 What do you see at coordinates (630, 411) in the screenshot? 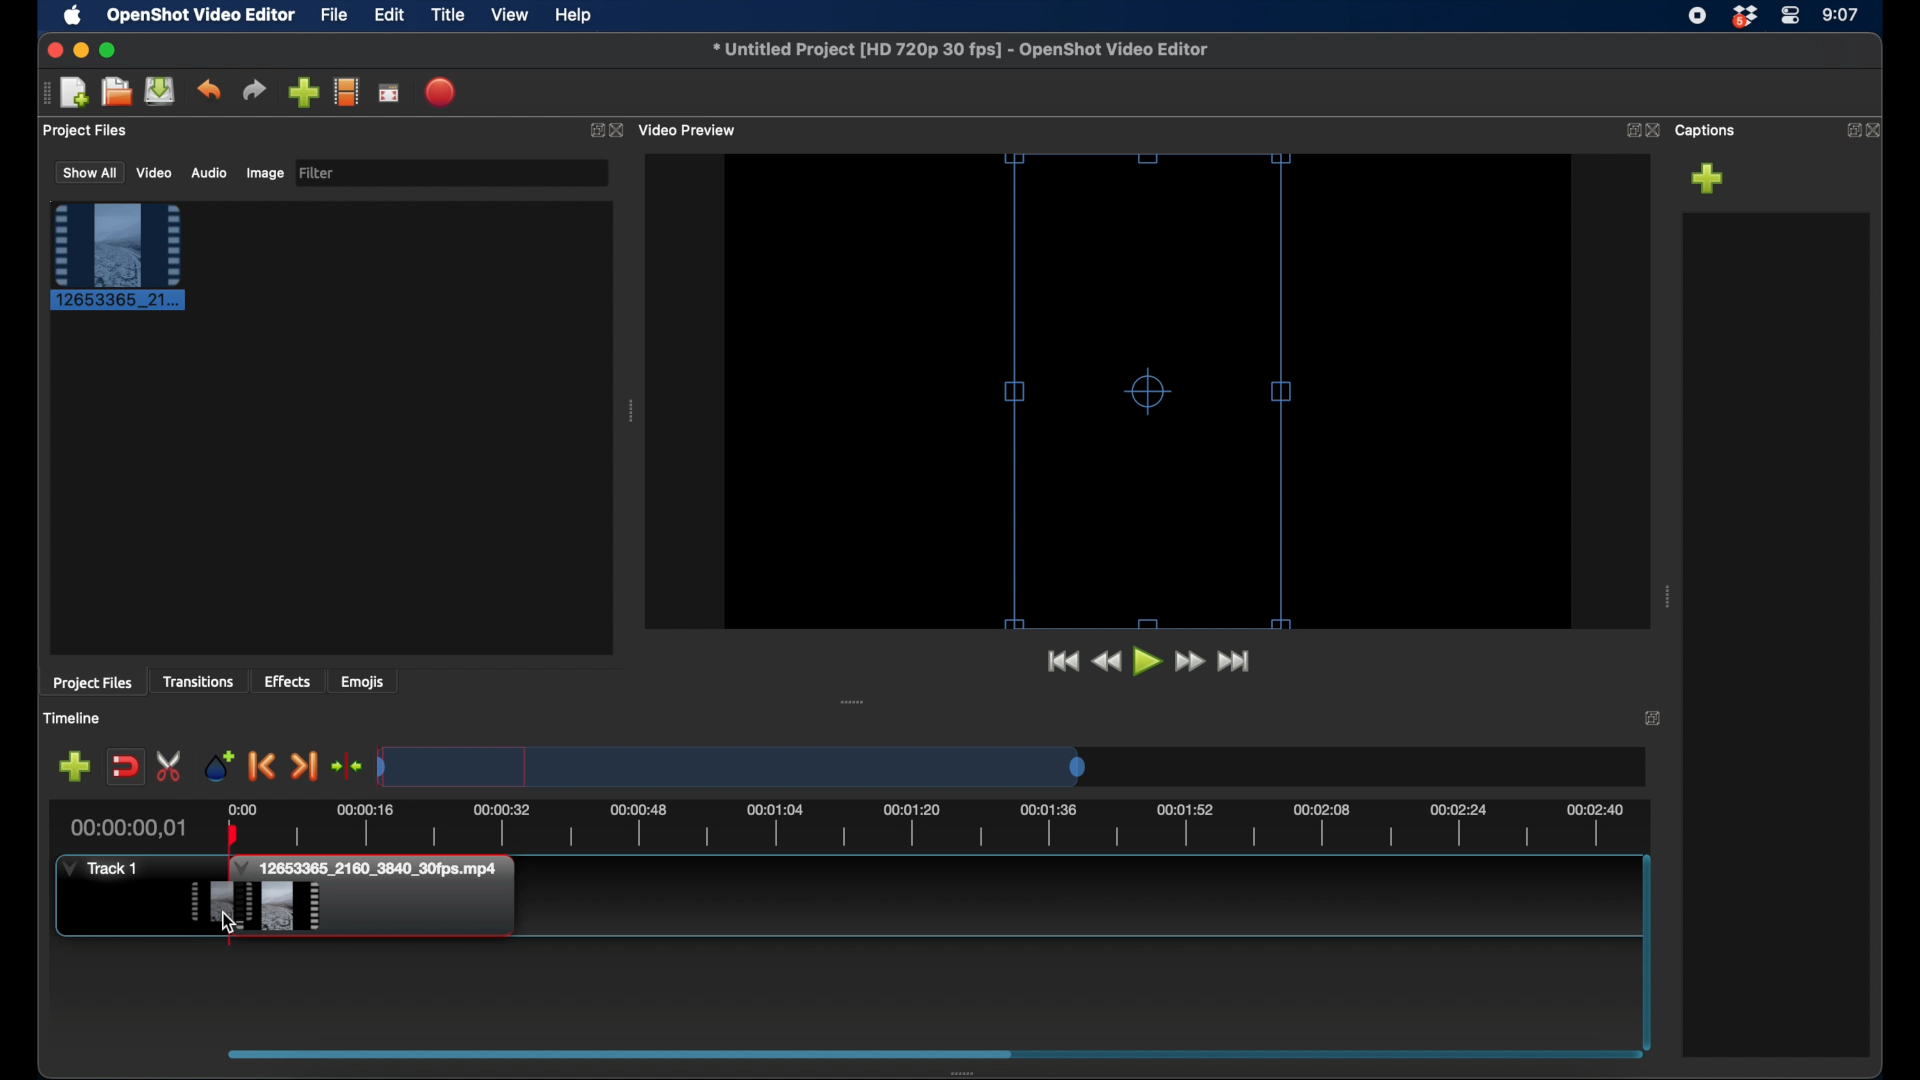
I see `drag handle` at bounding box center [630, 411].